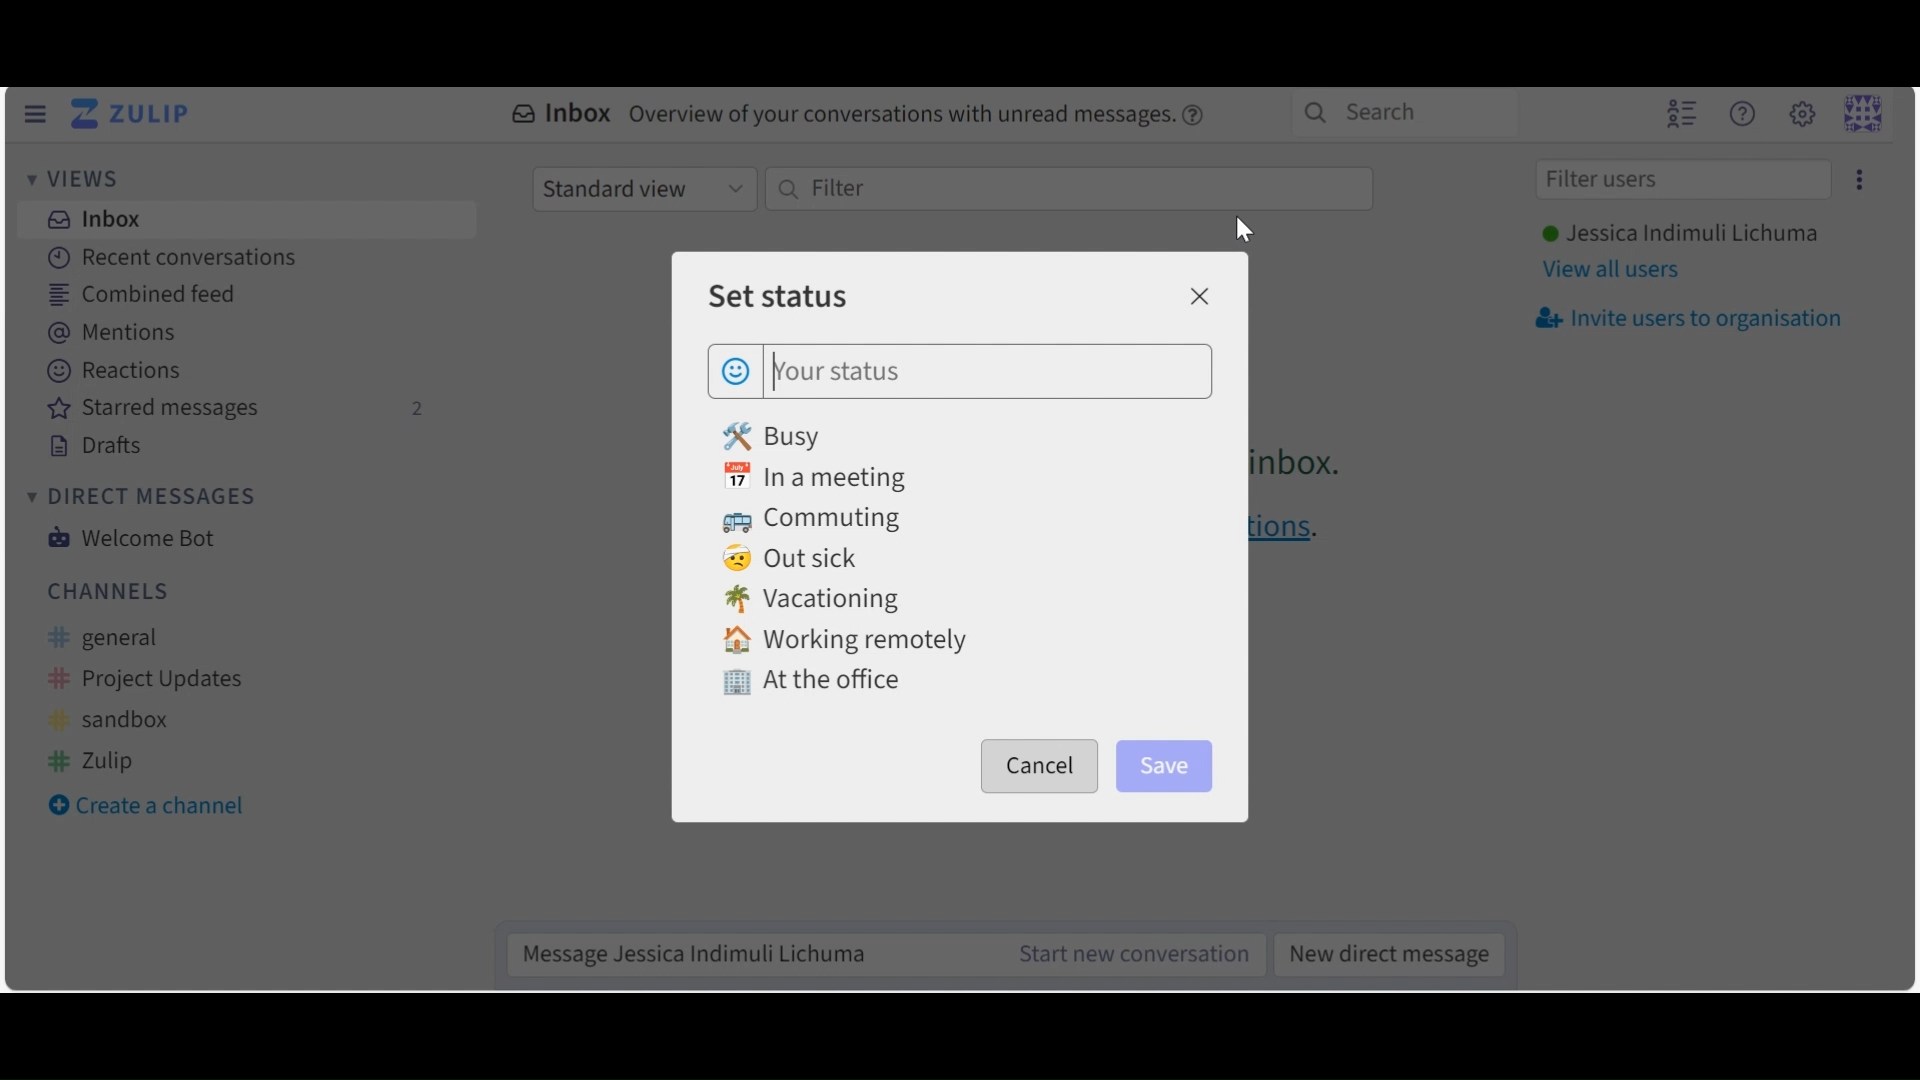 The width and height of the screenshot is (1920, 1080). Describe the element at coordinates (845, 641) in the screenshot. I see `Working remotely` at that location.